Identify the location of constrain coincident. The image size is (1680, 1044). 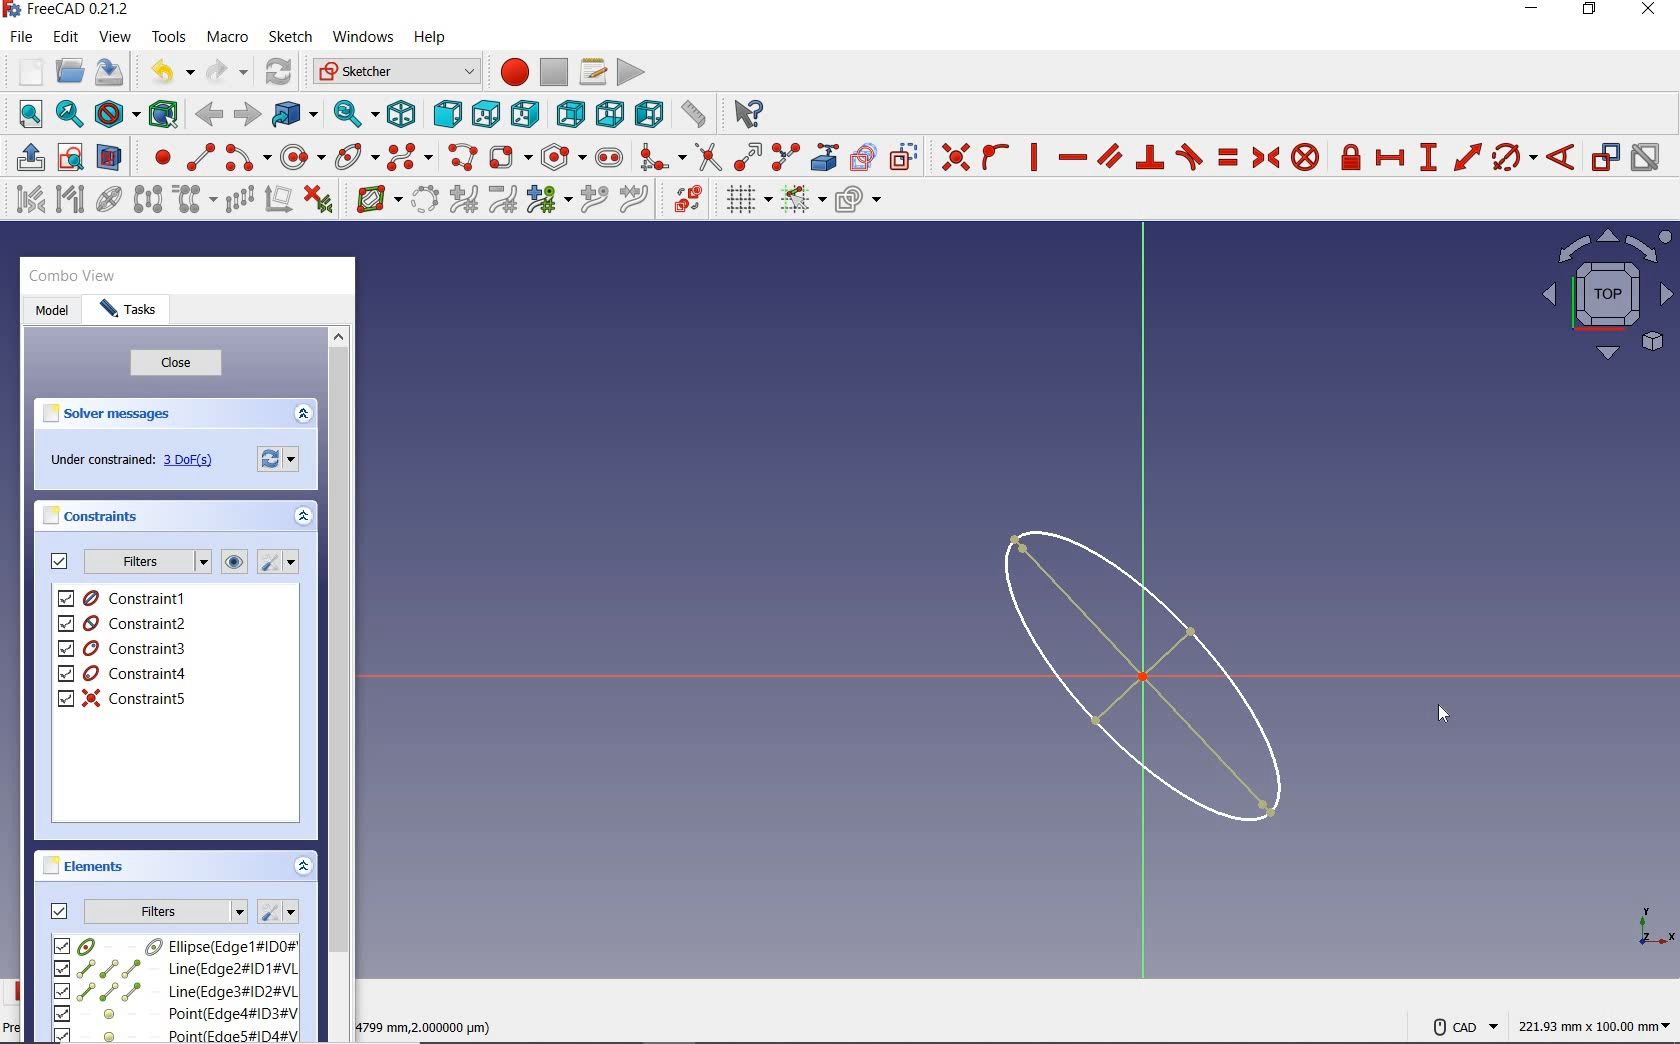
(950, 157).